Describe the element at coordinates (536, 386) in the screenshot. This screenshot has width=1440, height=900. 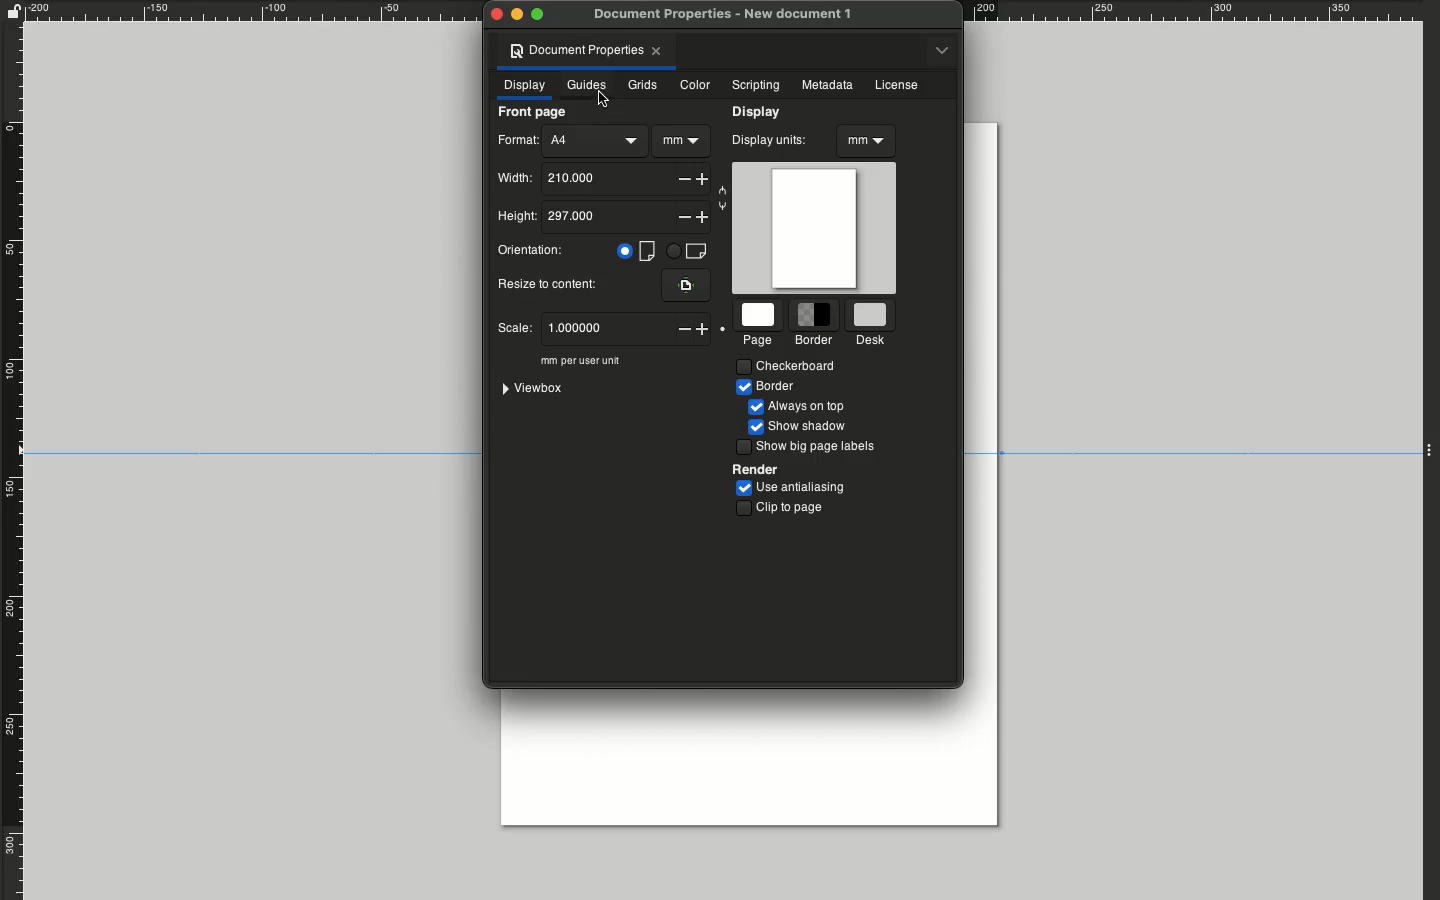
I see `Viewbox` at that location.